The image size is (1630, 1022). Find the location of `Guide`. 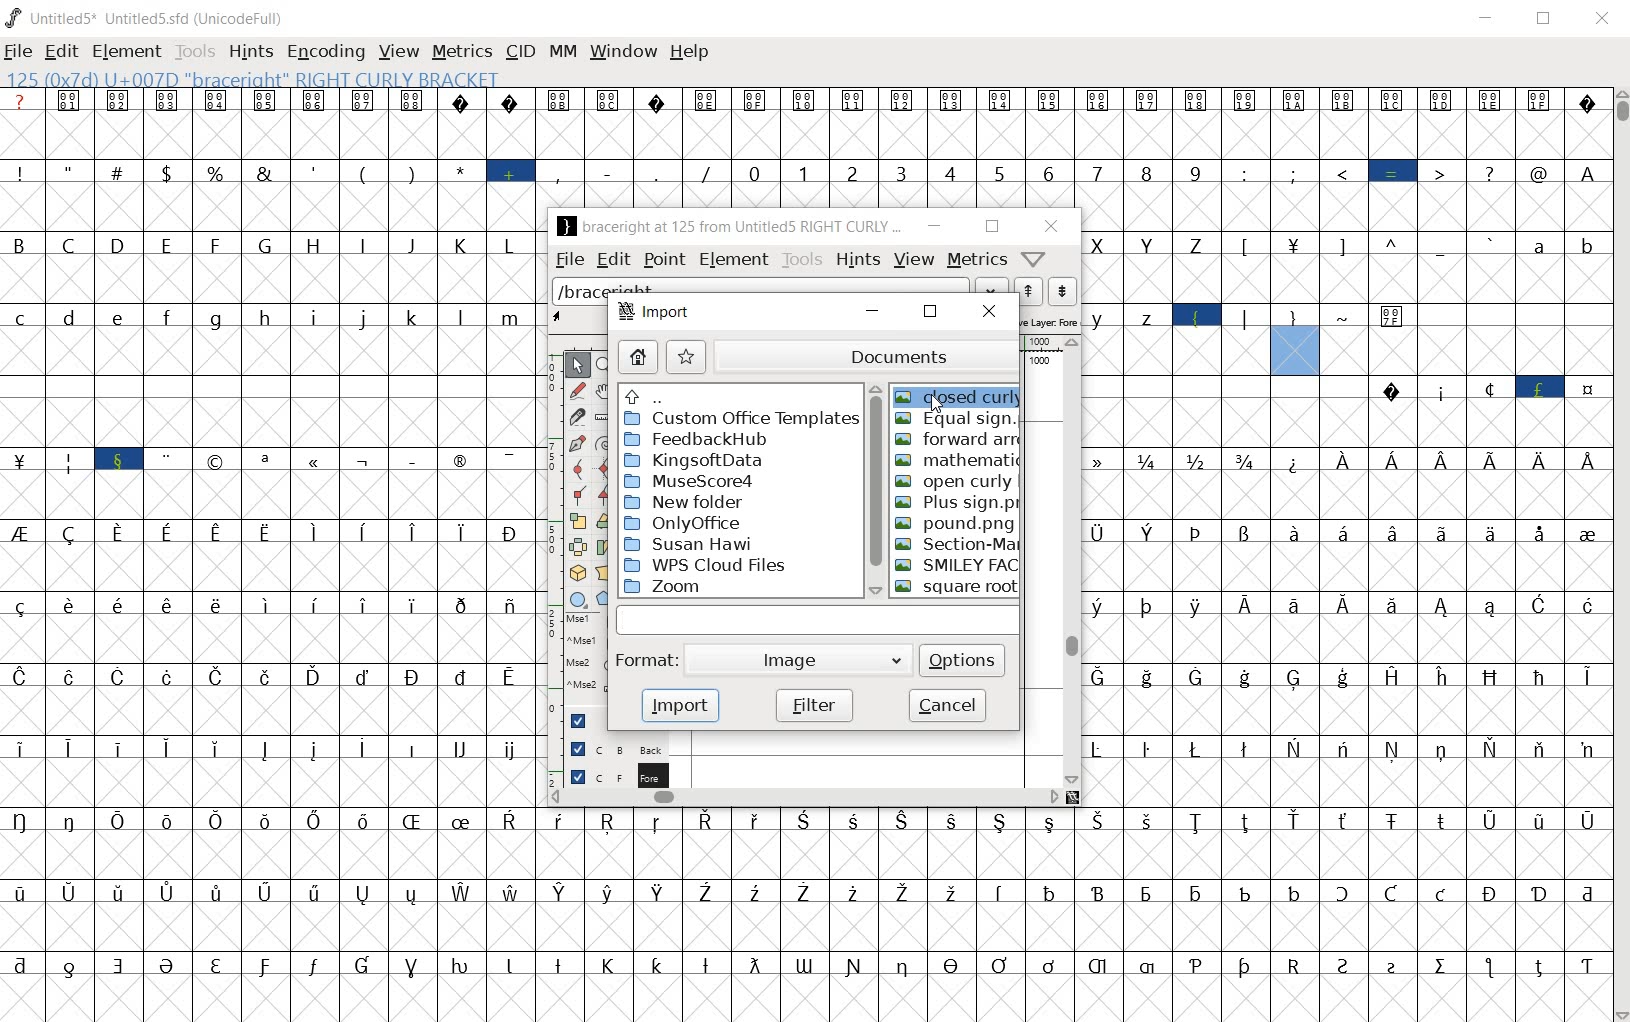

Guide is located at coordinates (577, 721).